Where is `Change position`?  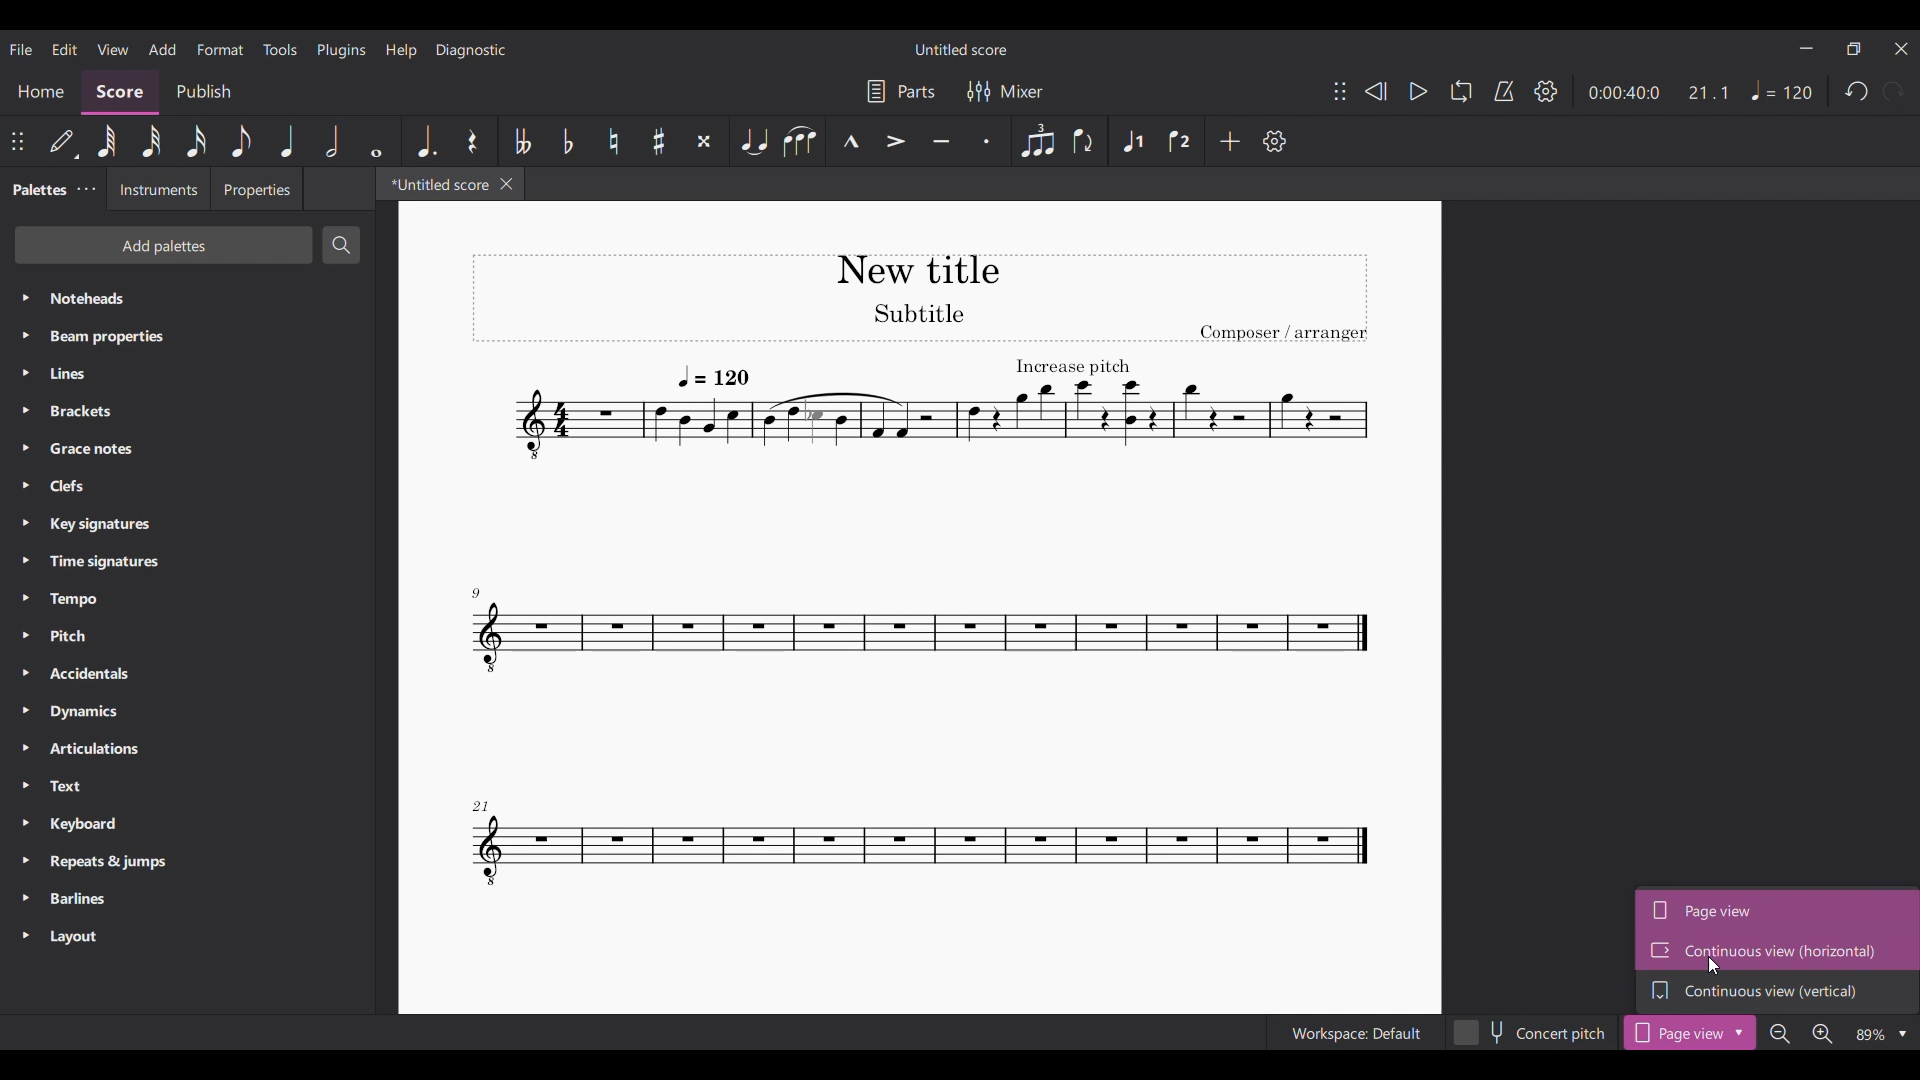 Change position is located at coordinates (1340, 91).